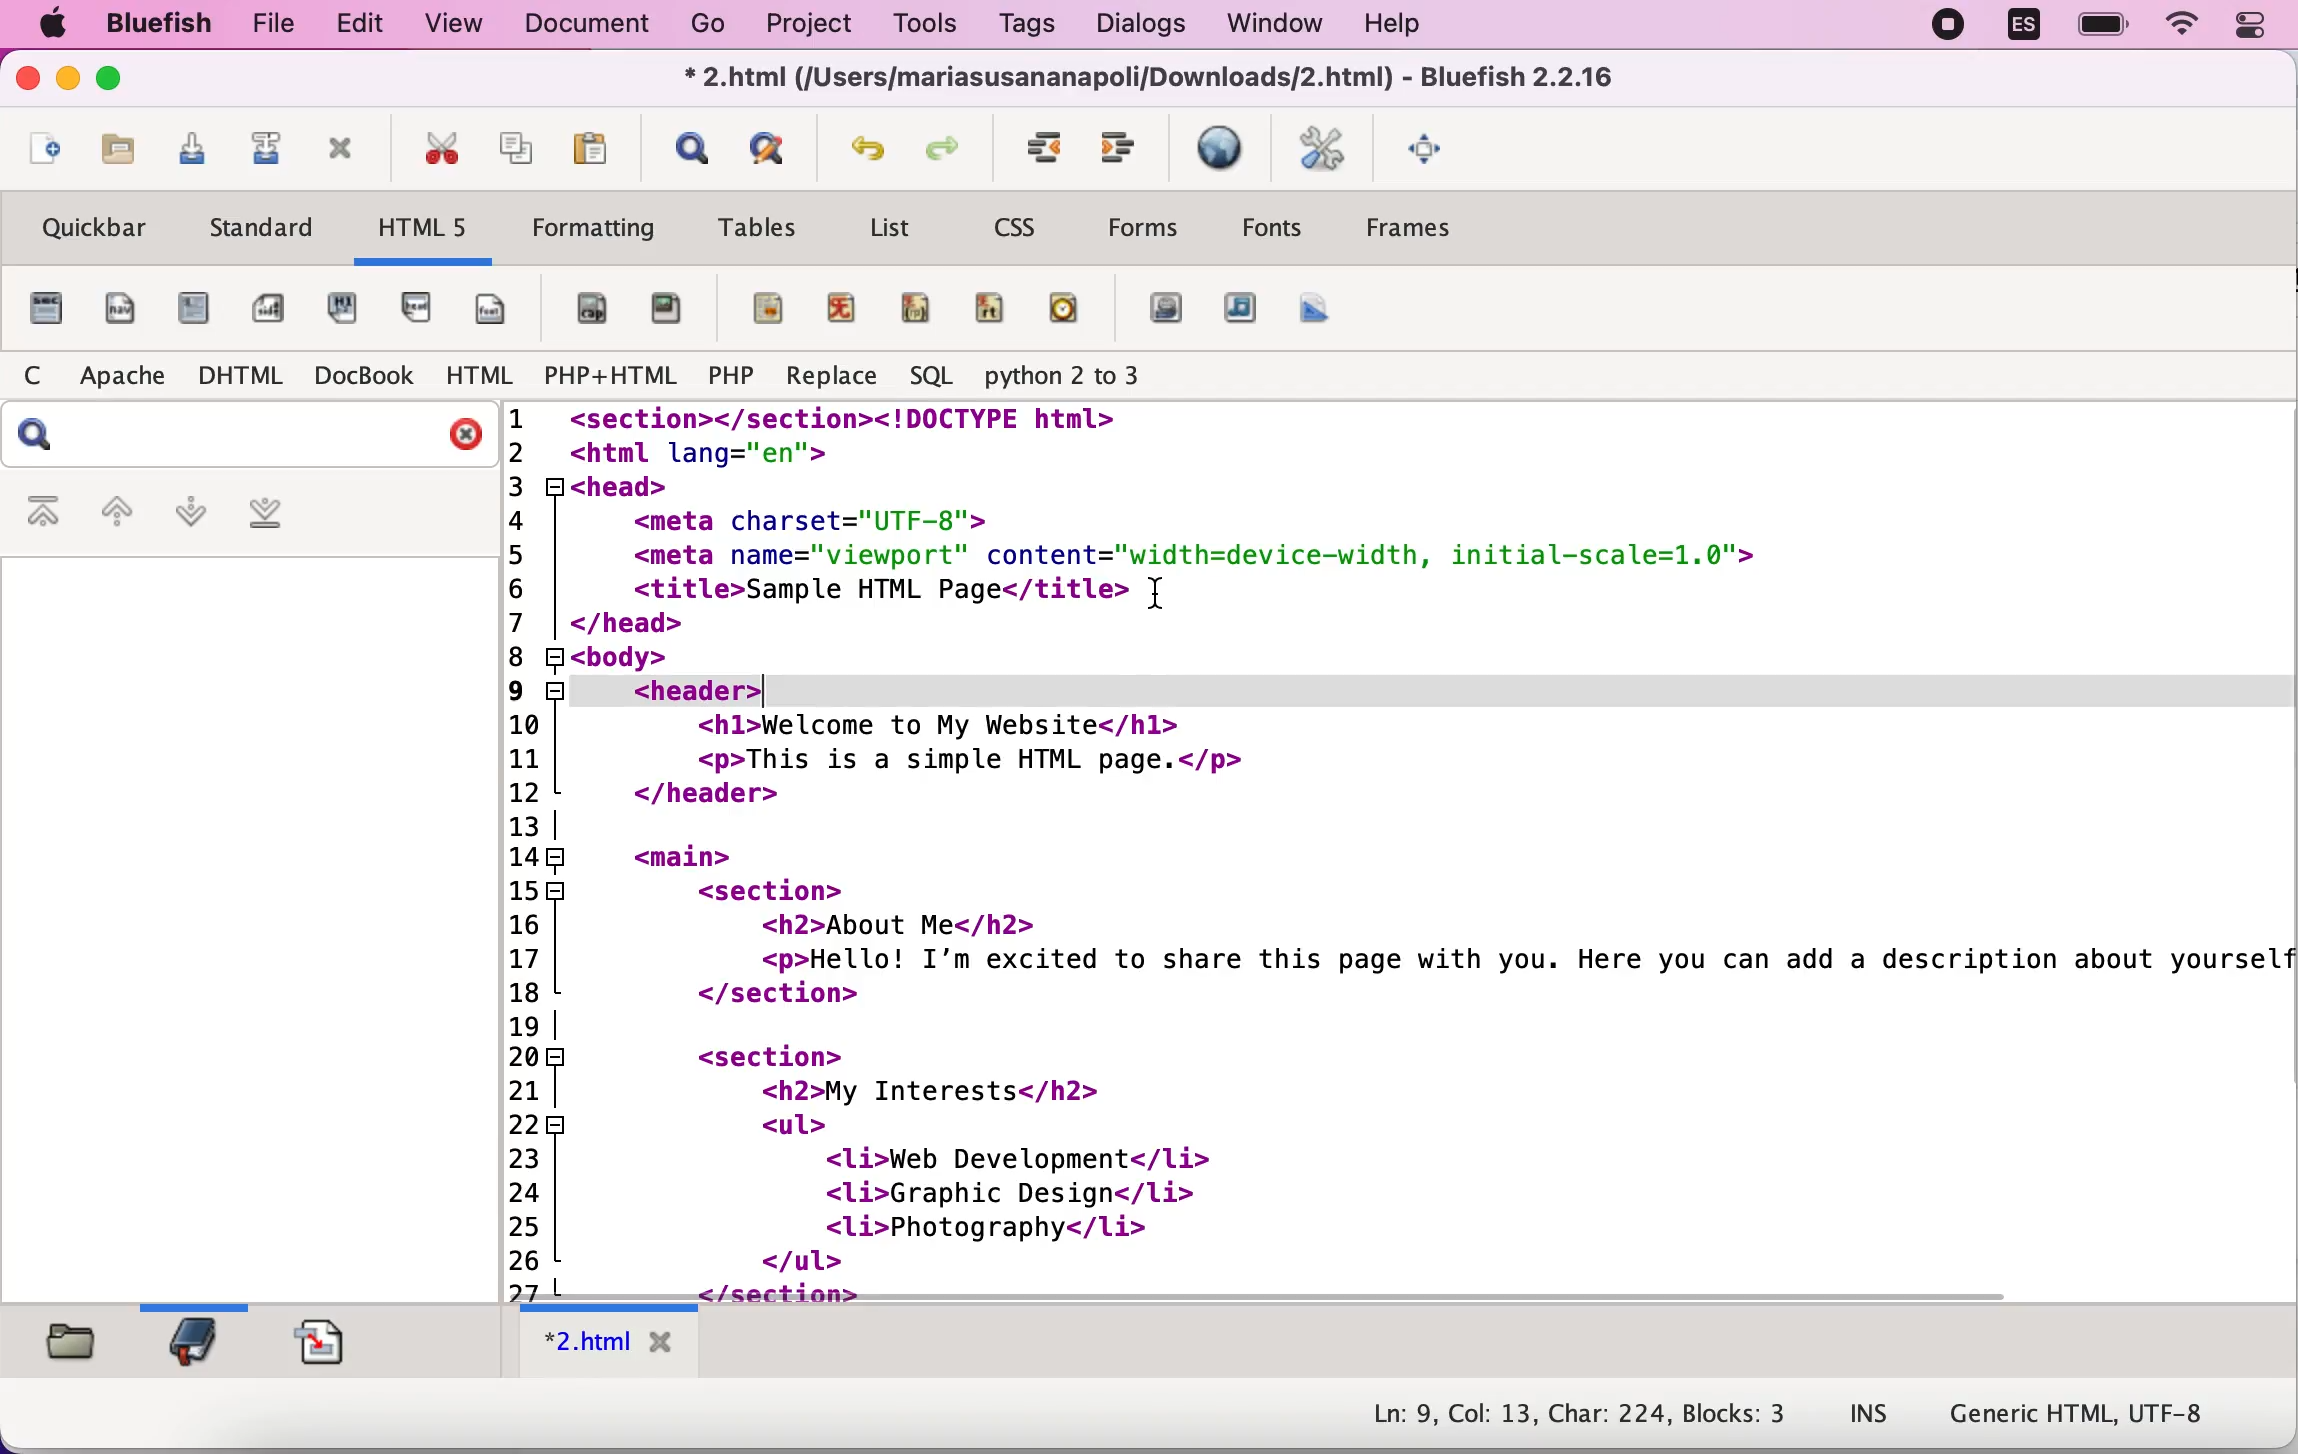 The image size is (2298, 1454). Describe the element at coordinates (460, 25) in the screenshot. I see `view` at that location.